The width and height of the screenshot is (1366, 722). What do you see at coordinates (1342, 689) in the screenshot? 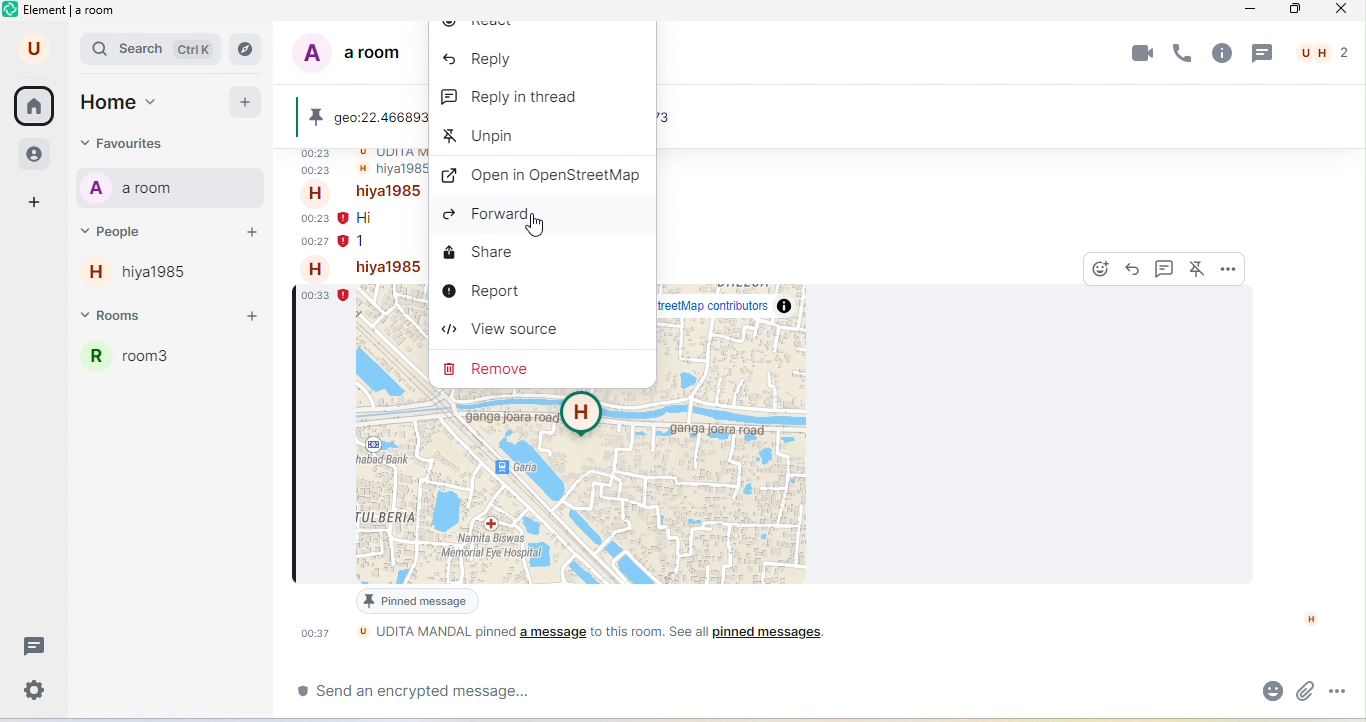
I see `options` at bounding box center [1342, 689].